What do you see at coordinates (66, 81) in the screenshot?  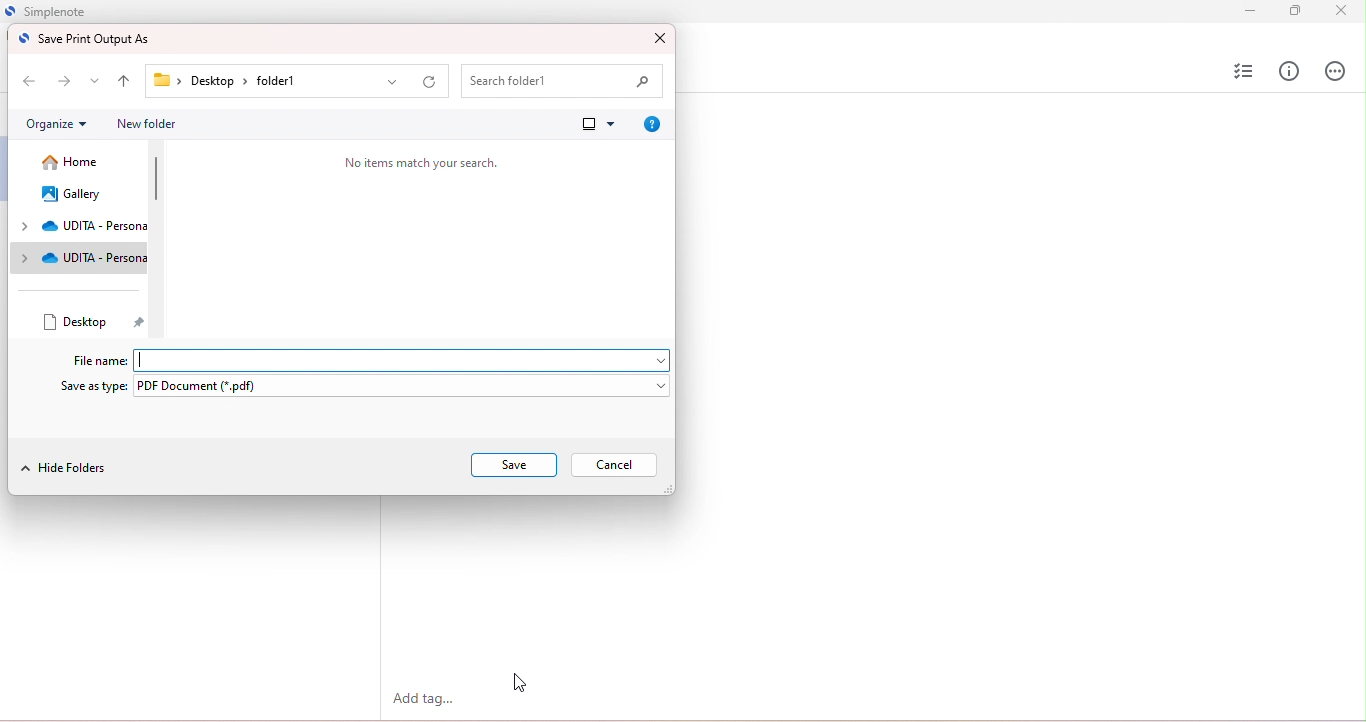 I see `next` at bounding box center [66, 81].